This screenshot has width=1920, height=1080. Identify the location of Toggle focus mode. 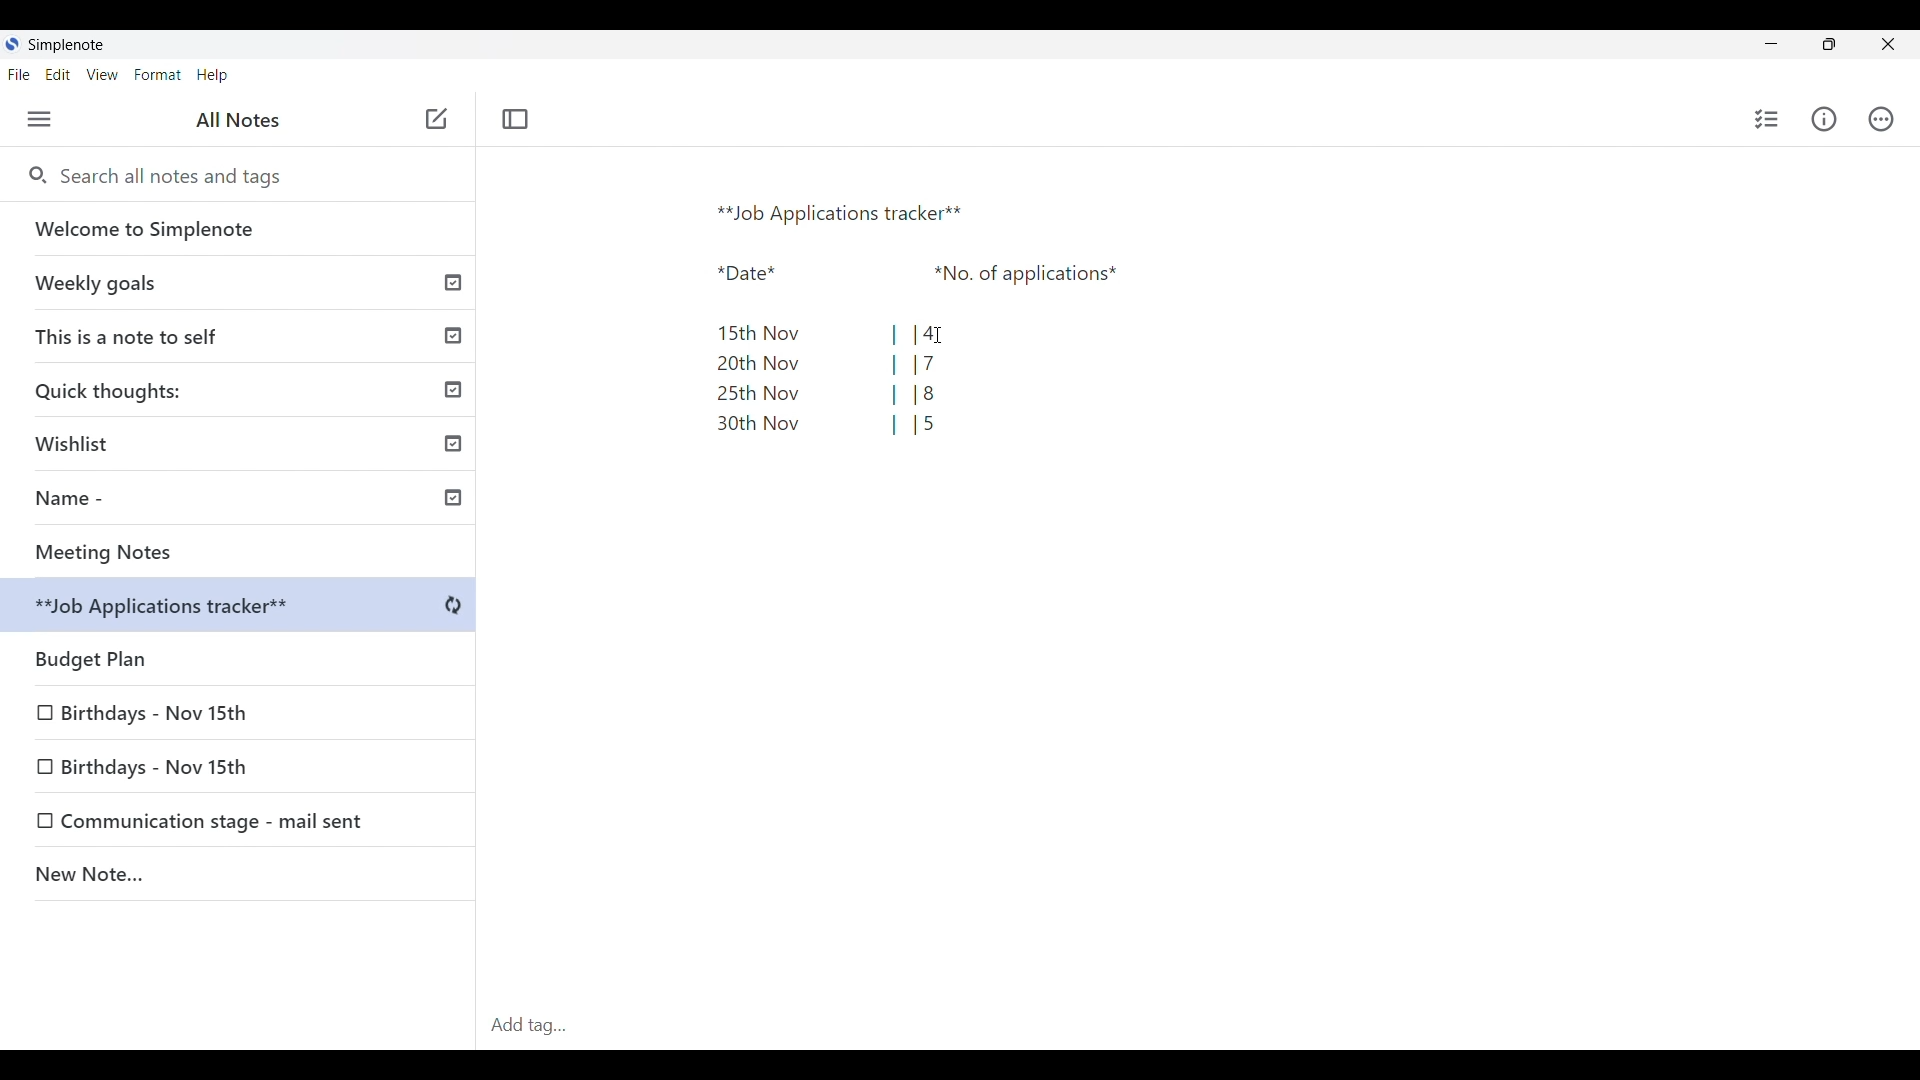
(514, 119).